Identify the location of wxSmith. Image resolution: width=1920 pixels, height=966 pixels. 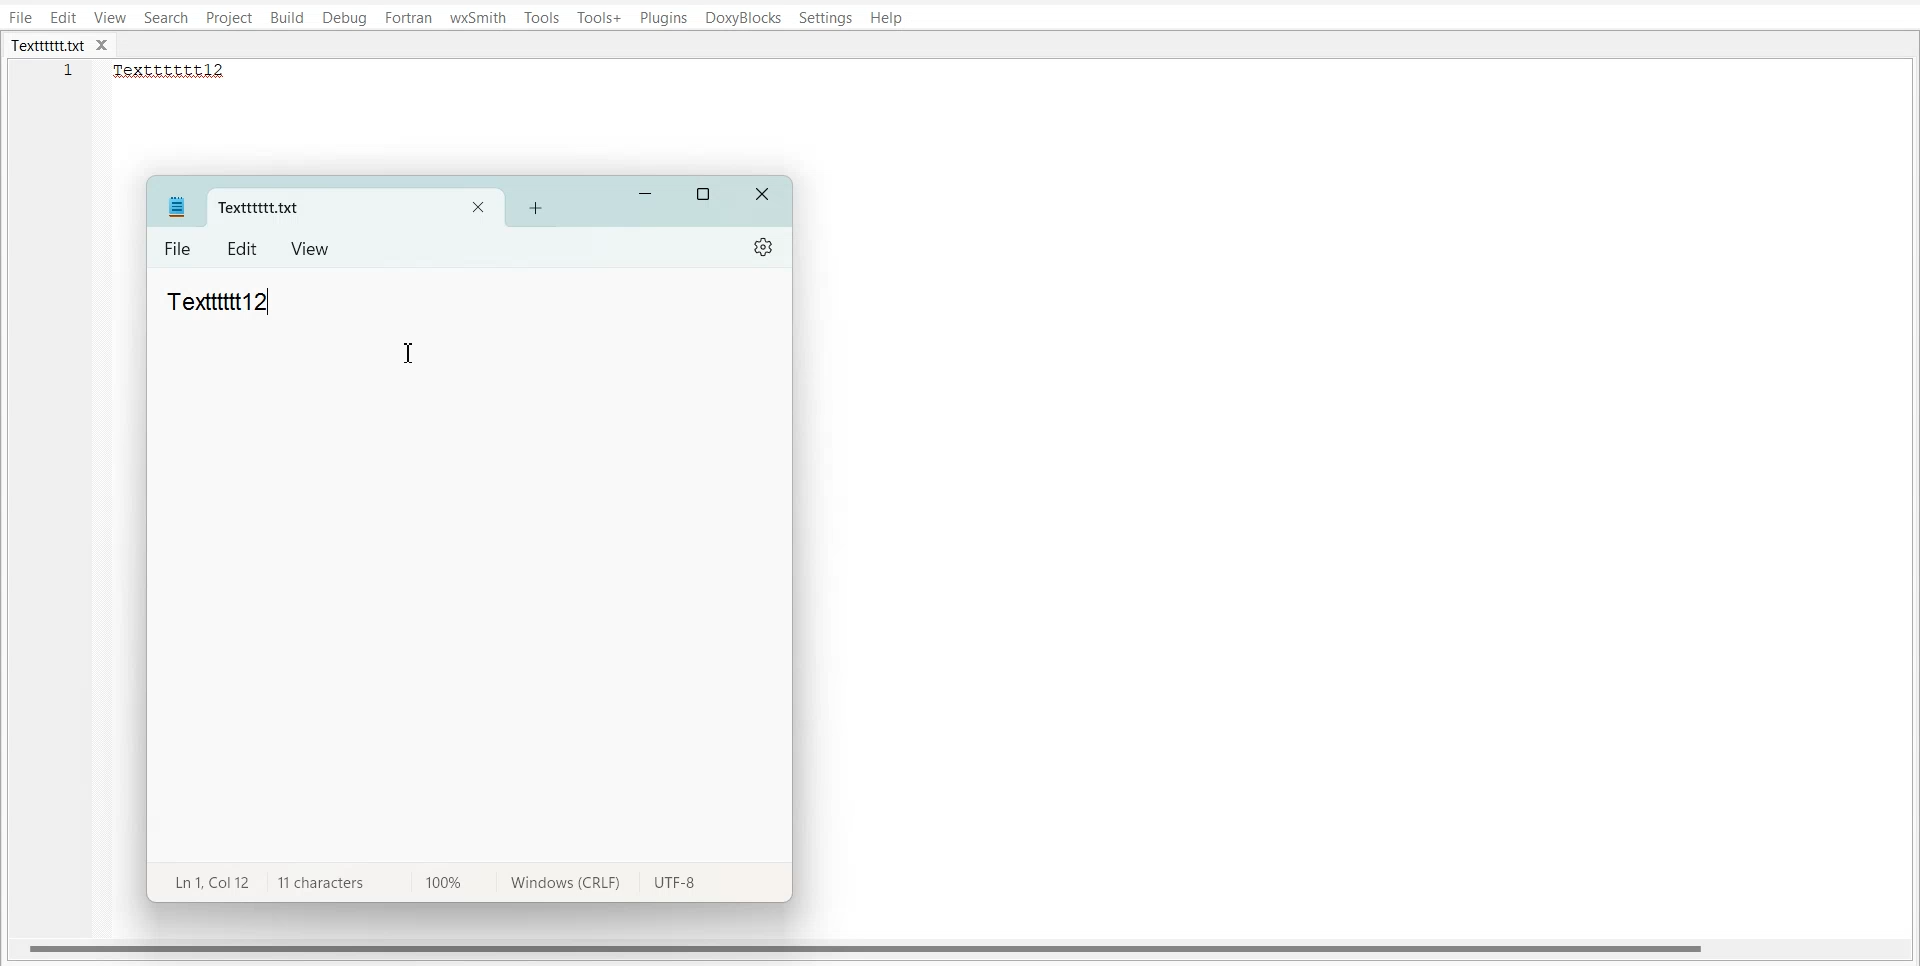
(479, 17).